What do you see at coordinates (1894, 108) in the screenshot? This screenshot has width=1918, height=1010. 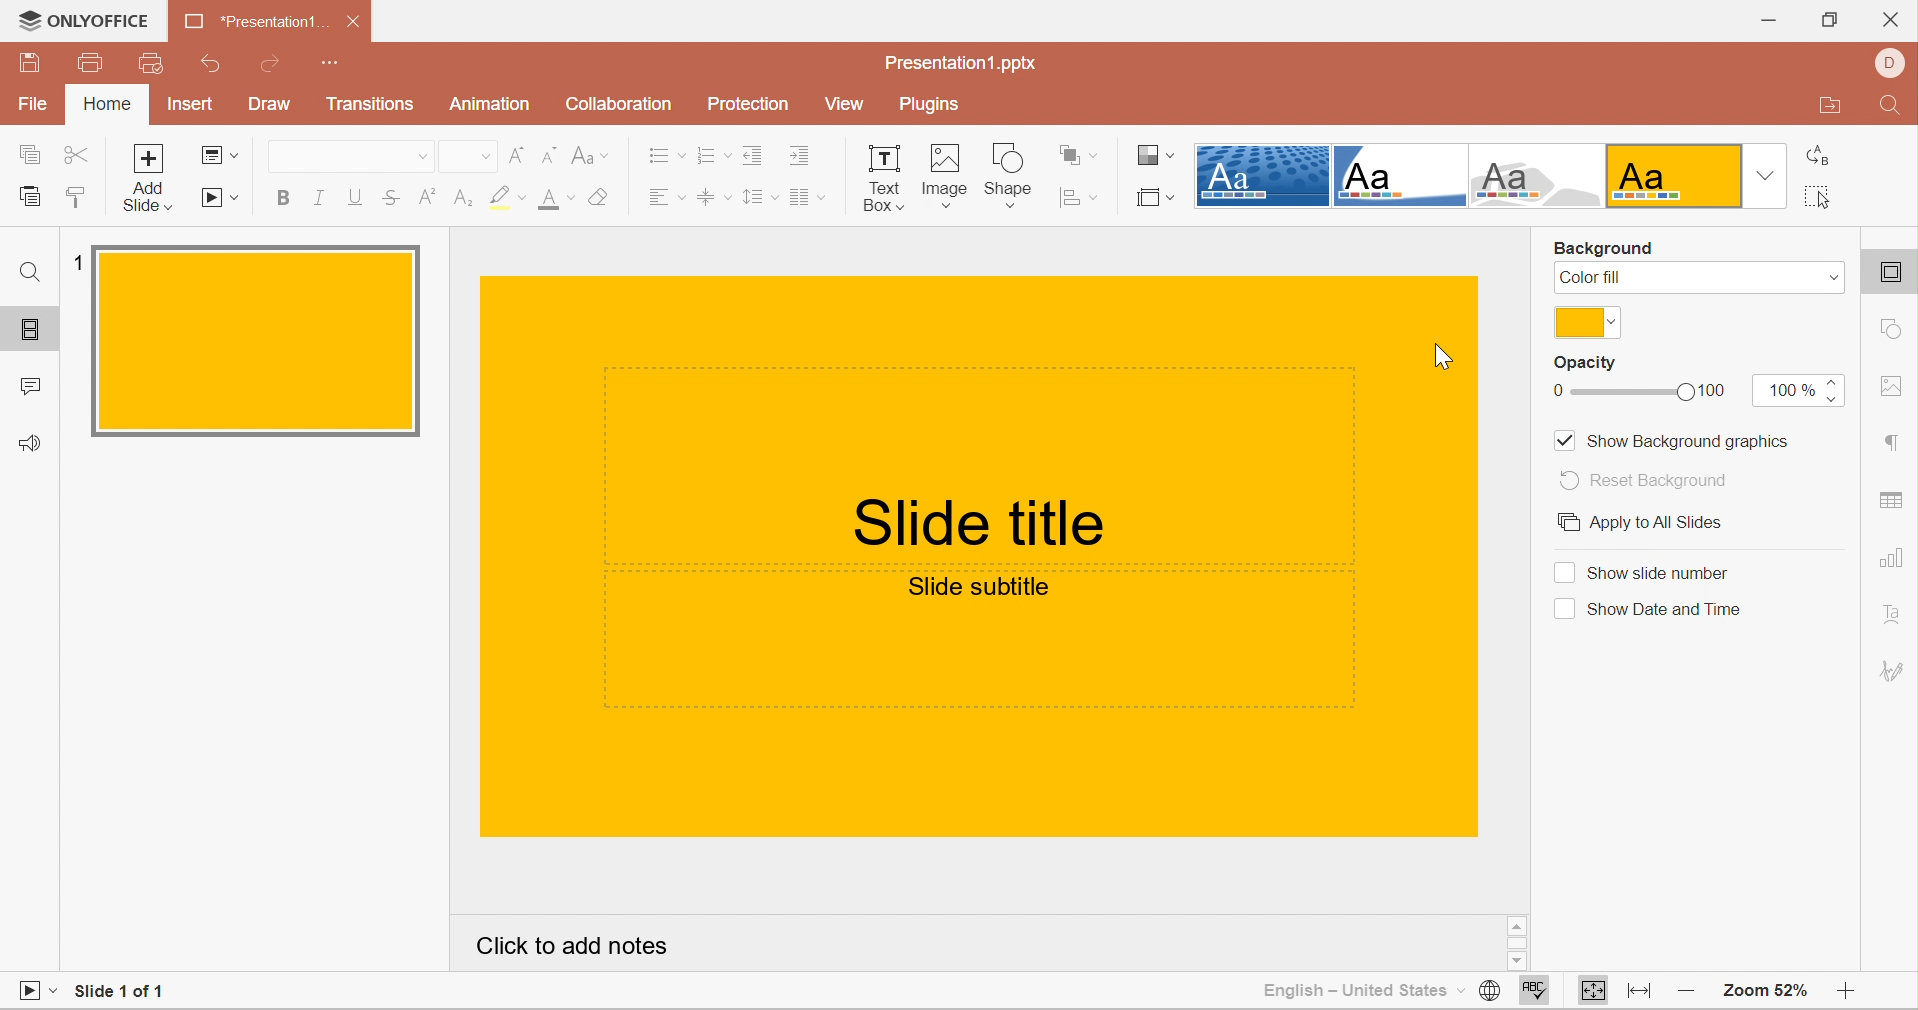 I see `Find` at bounding box center [1894, 108].